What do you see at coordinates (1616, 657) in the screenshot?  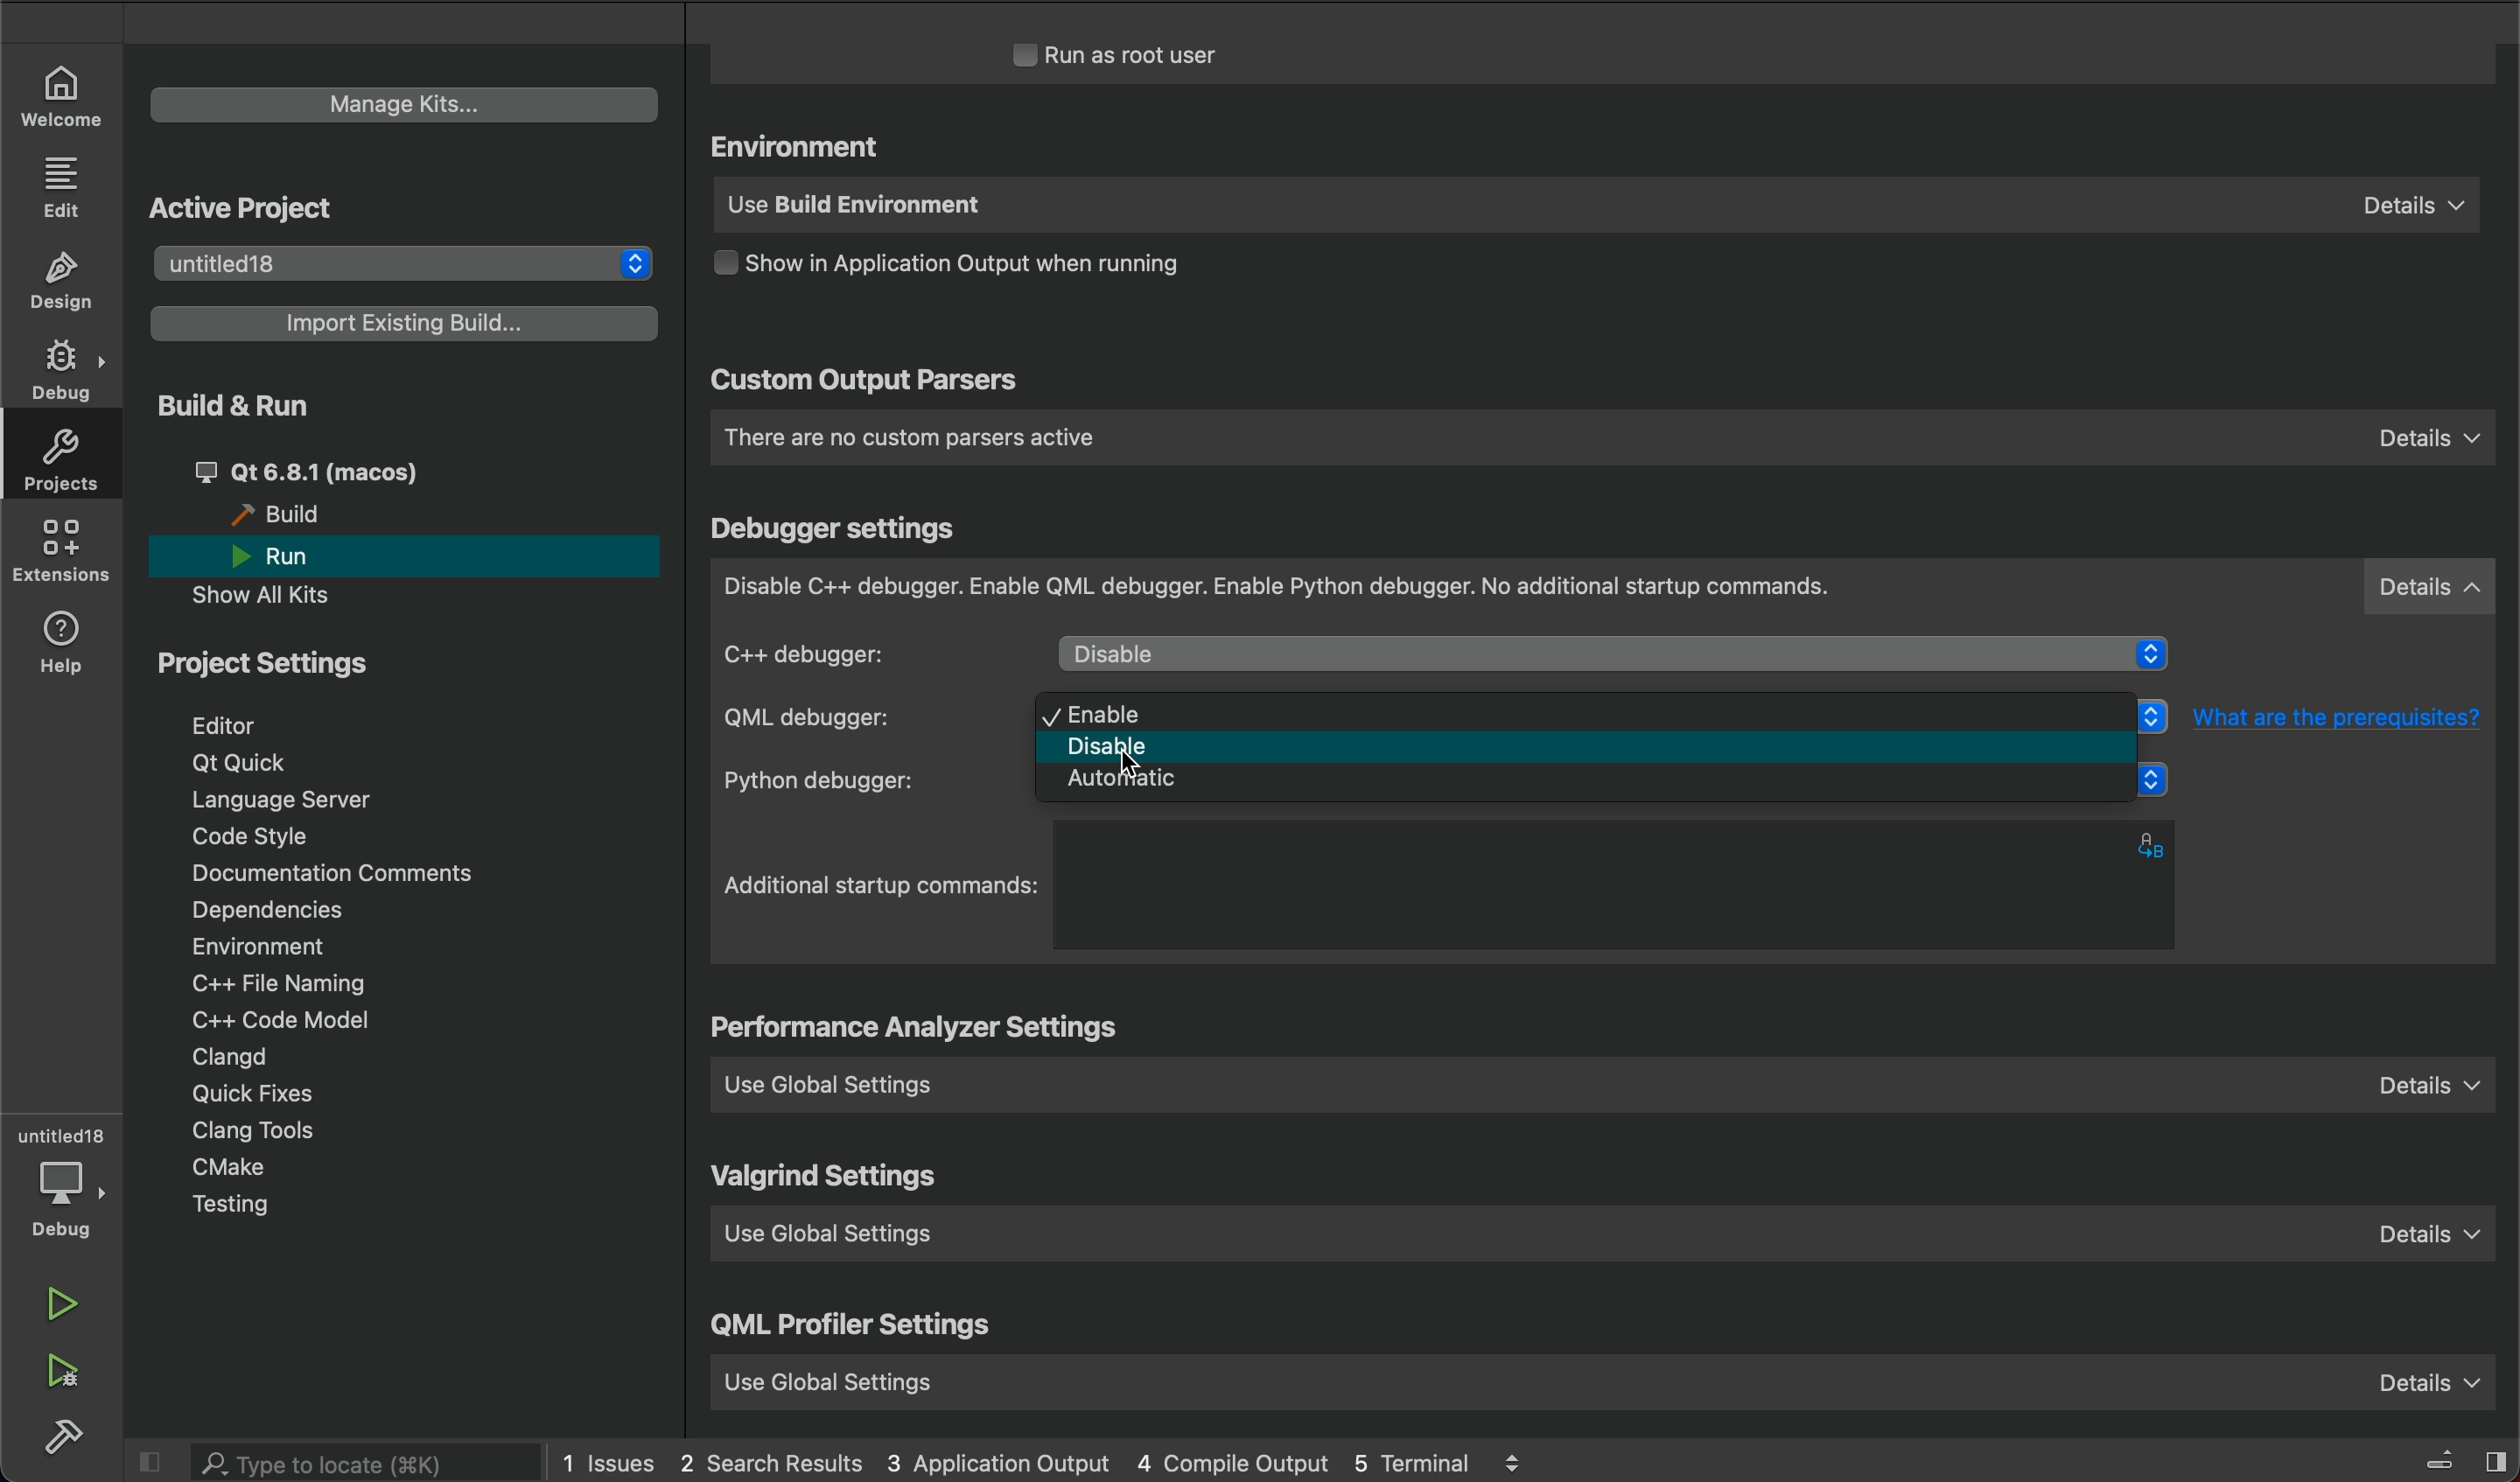 I see `diable` at bounding box center [1616, 657].